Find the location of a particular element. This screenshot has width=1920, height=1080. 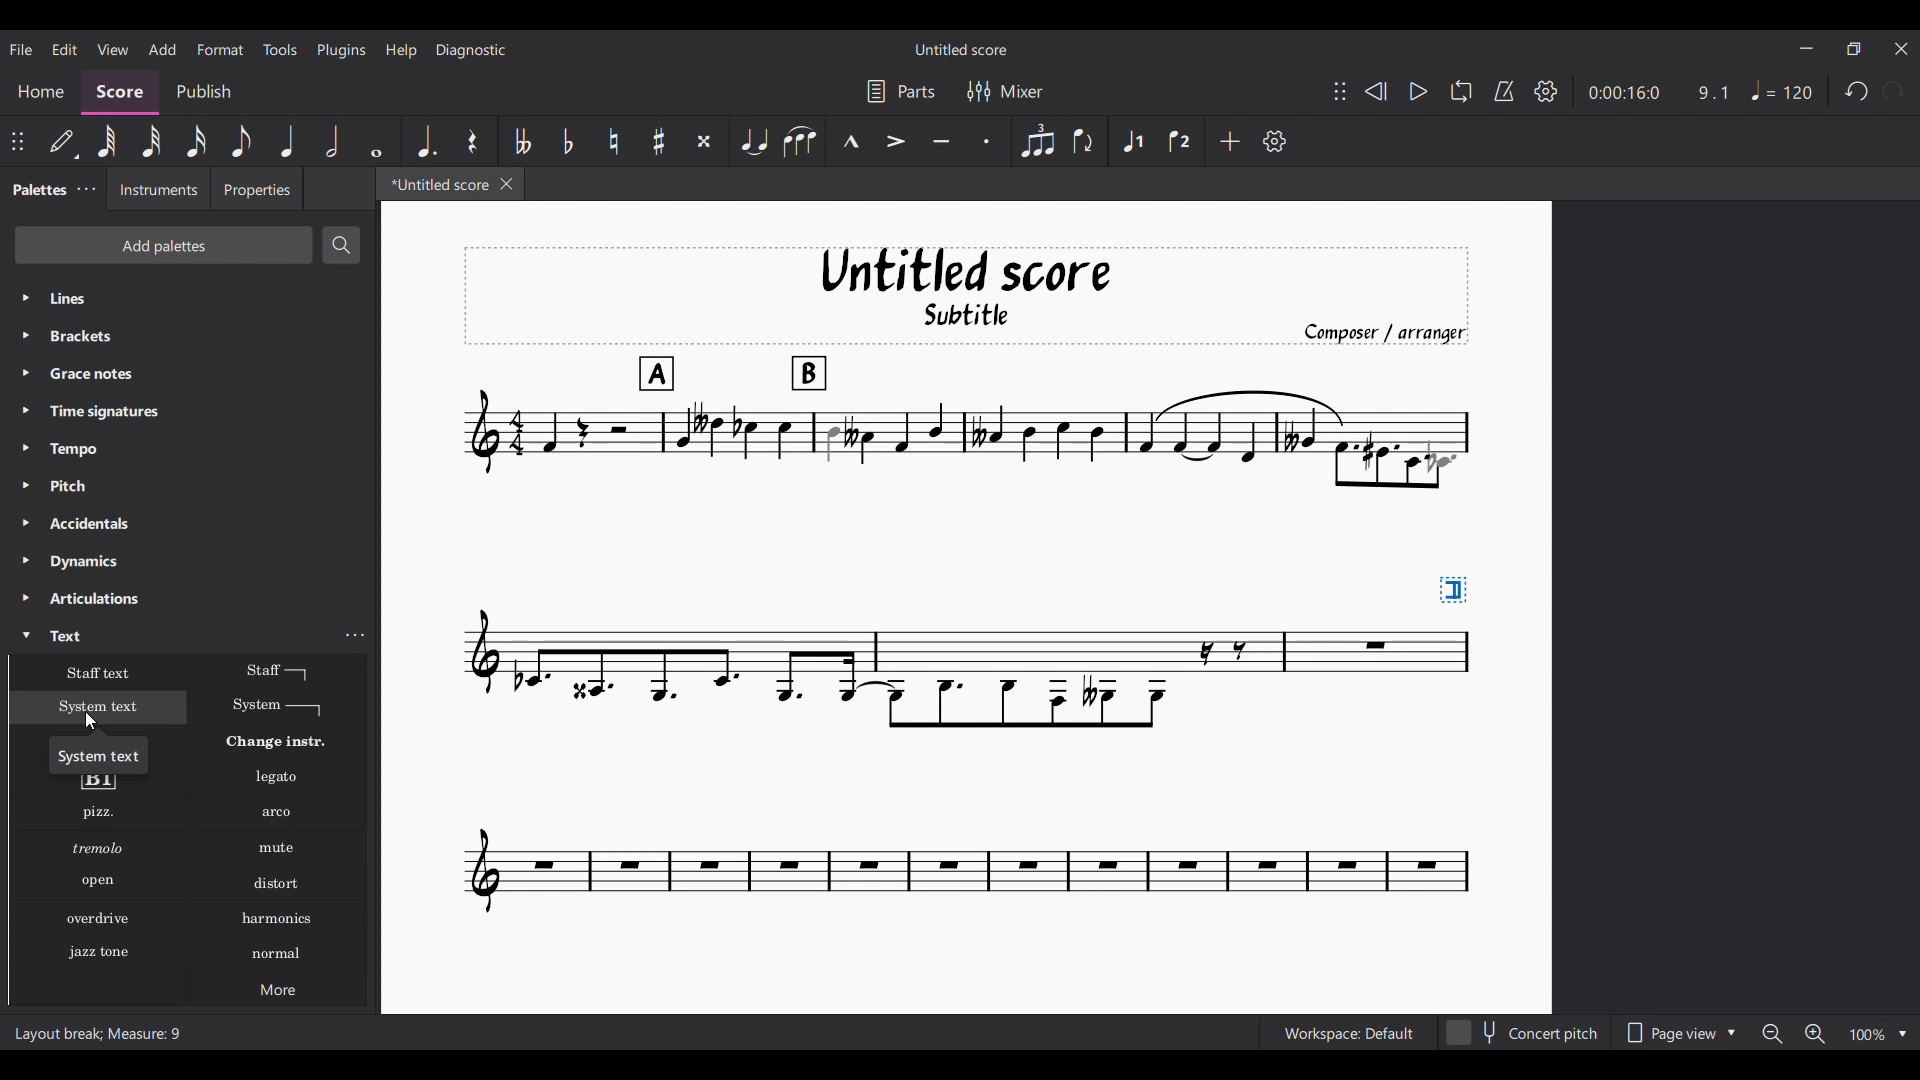

Jazz stone is located at coordinates (98, 953).